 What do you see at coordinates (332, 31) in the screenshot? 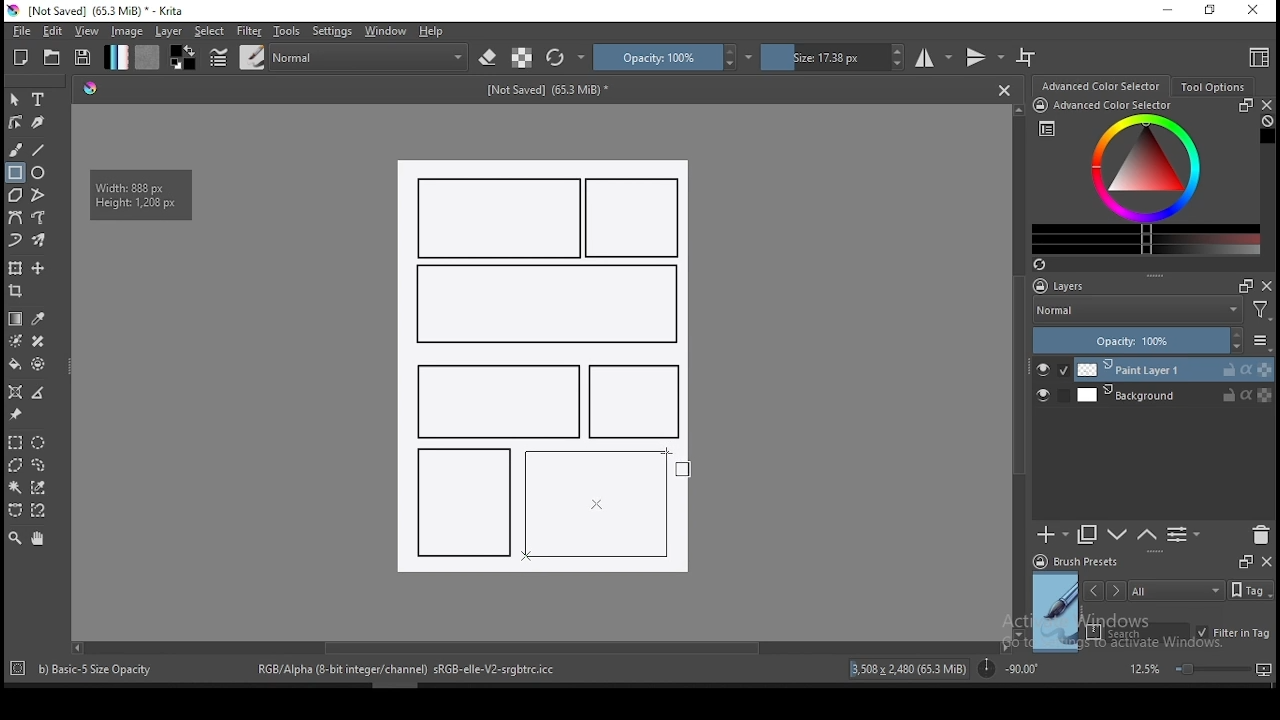
I see `settings` at bounding box center [332, 31].